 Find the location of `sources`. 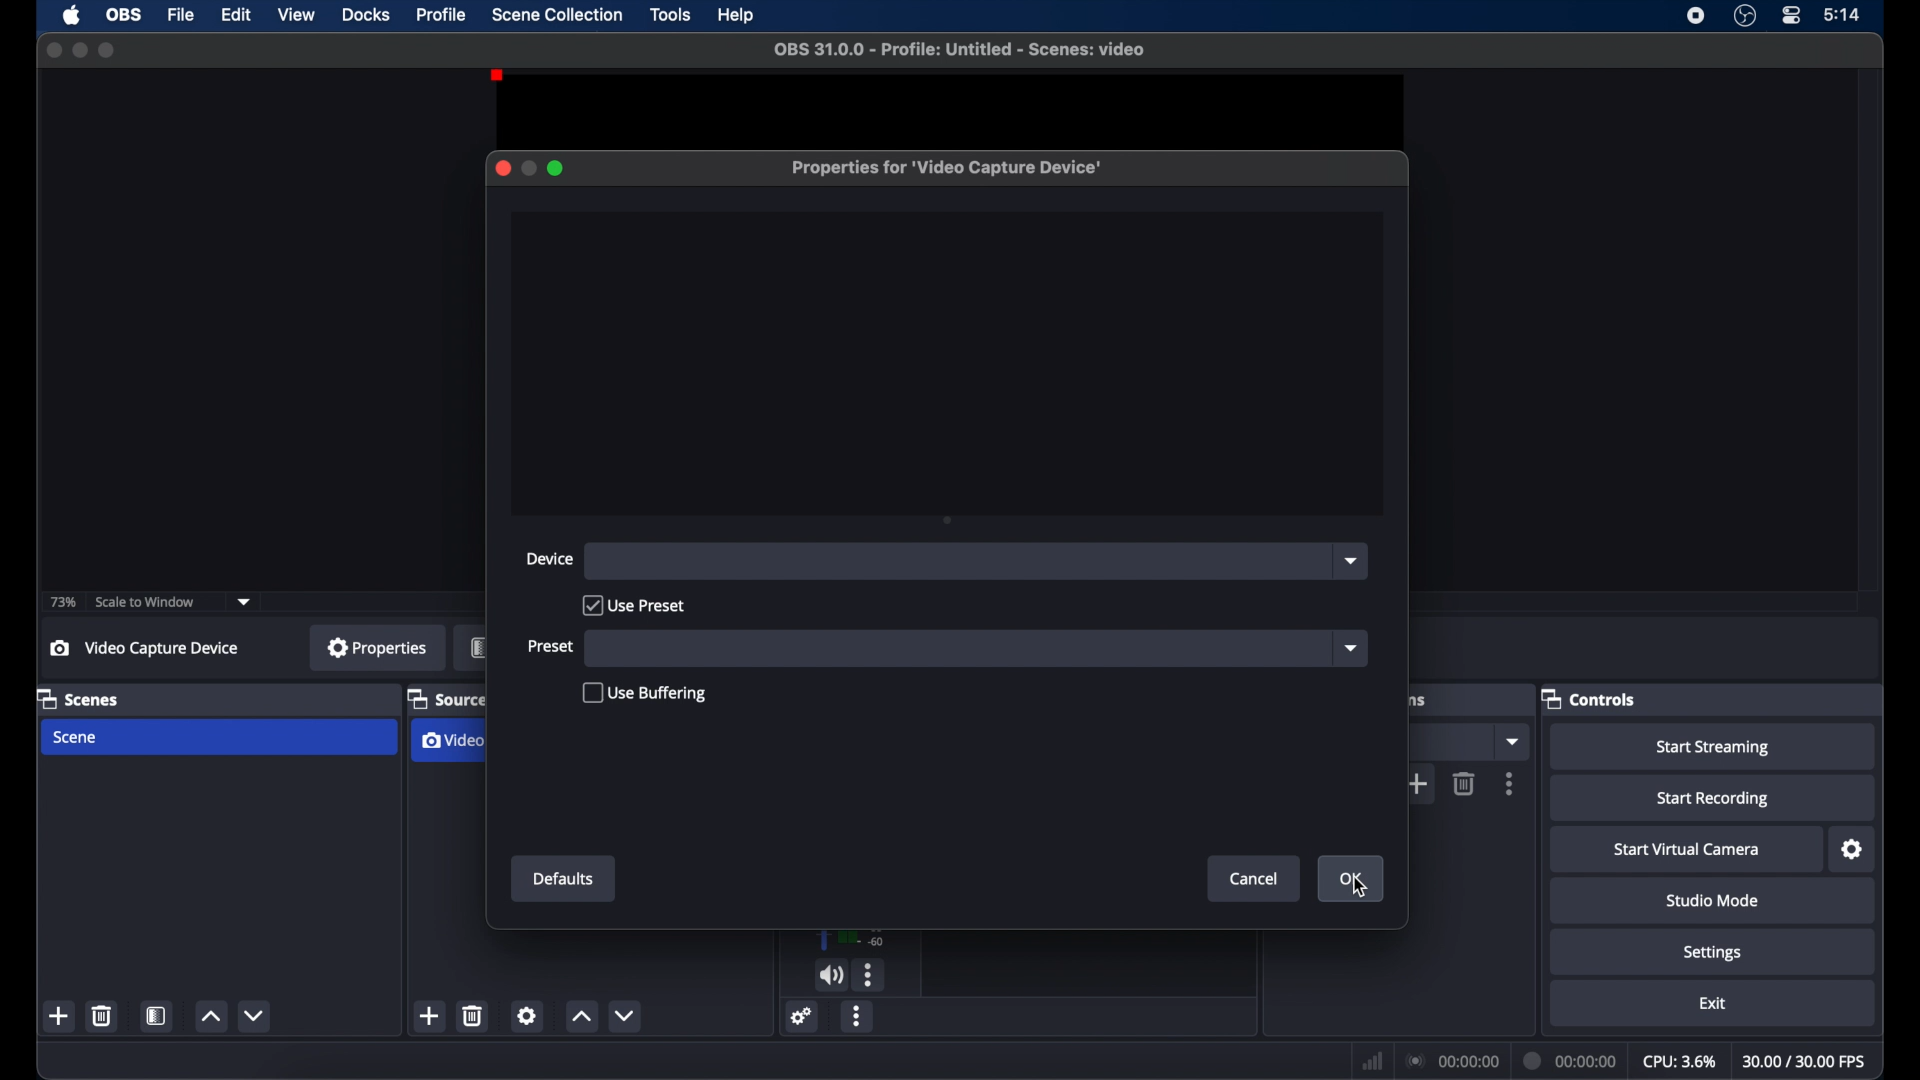

sources is located at coordinates (443, 700).